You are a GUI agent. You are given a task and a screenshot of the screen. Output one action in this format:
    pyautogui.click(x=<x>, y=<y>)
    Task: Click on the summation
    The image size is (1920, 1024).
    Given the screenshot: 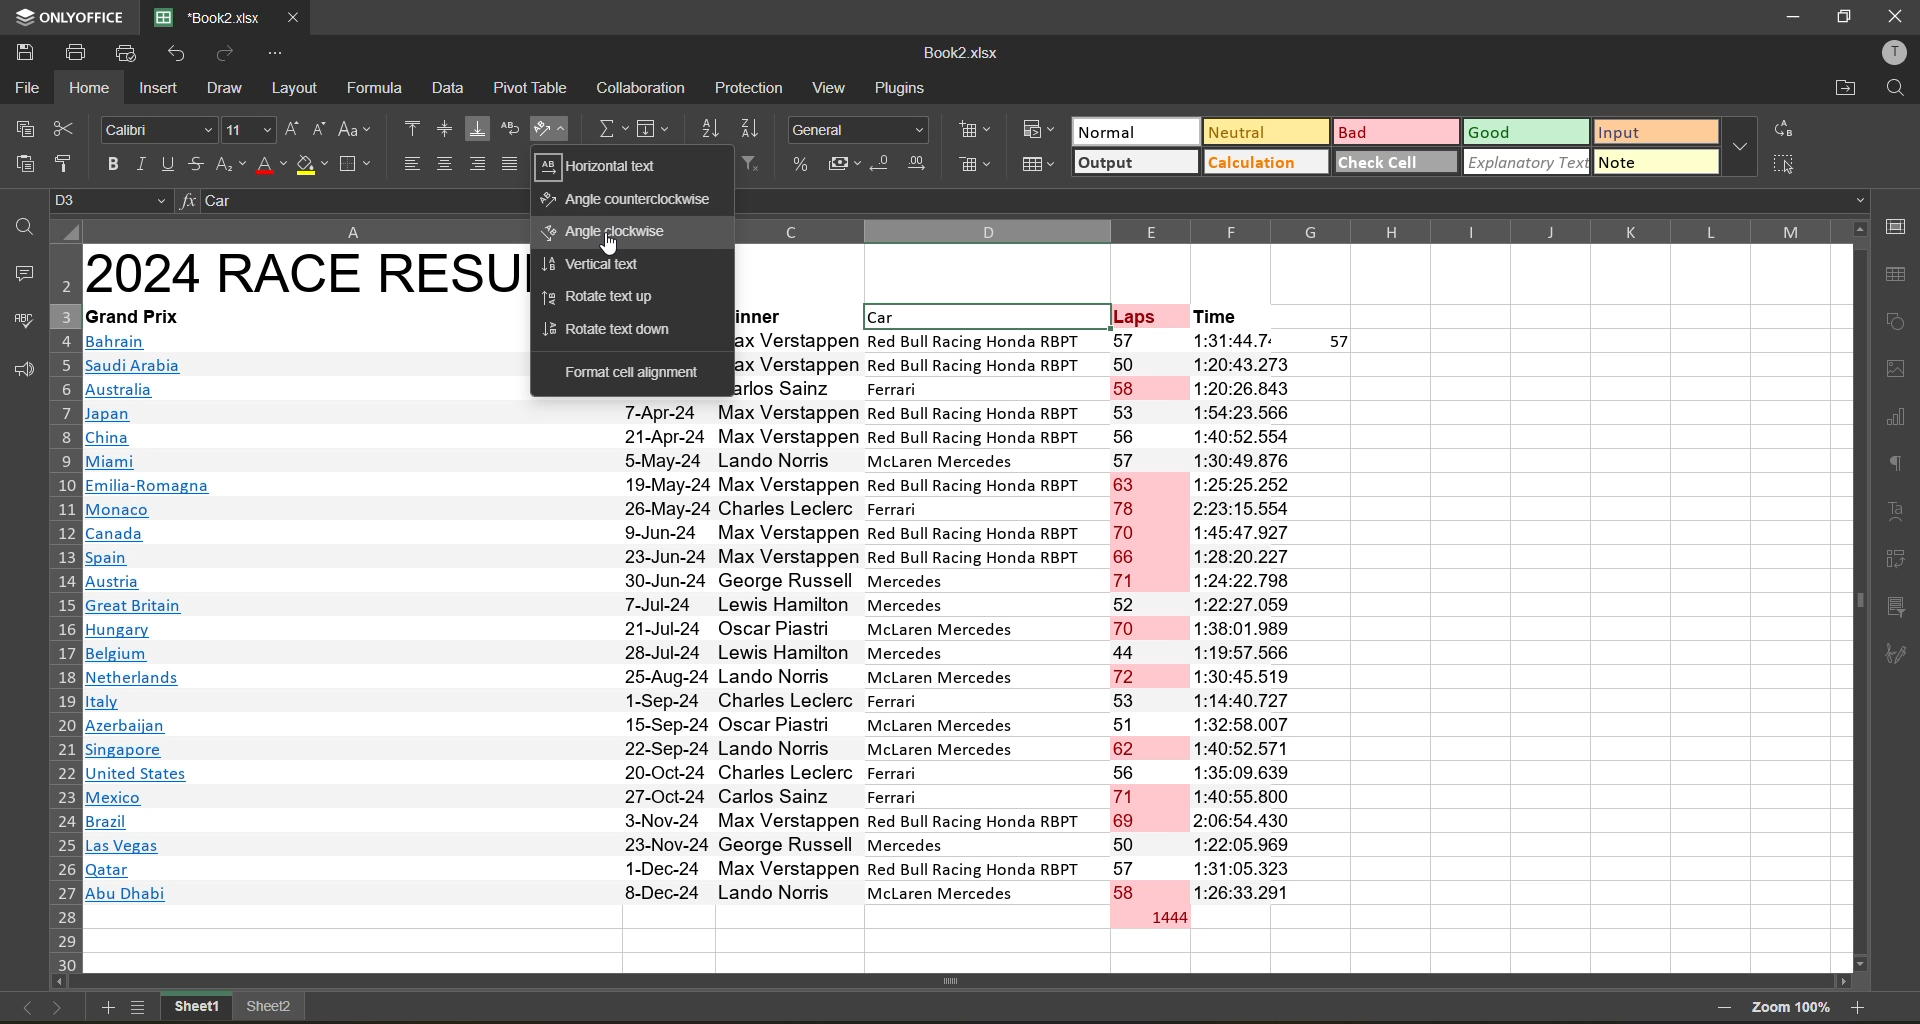 What is the action you would take?
    pyautogui.click(x=610, y=127)
    